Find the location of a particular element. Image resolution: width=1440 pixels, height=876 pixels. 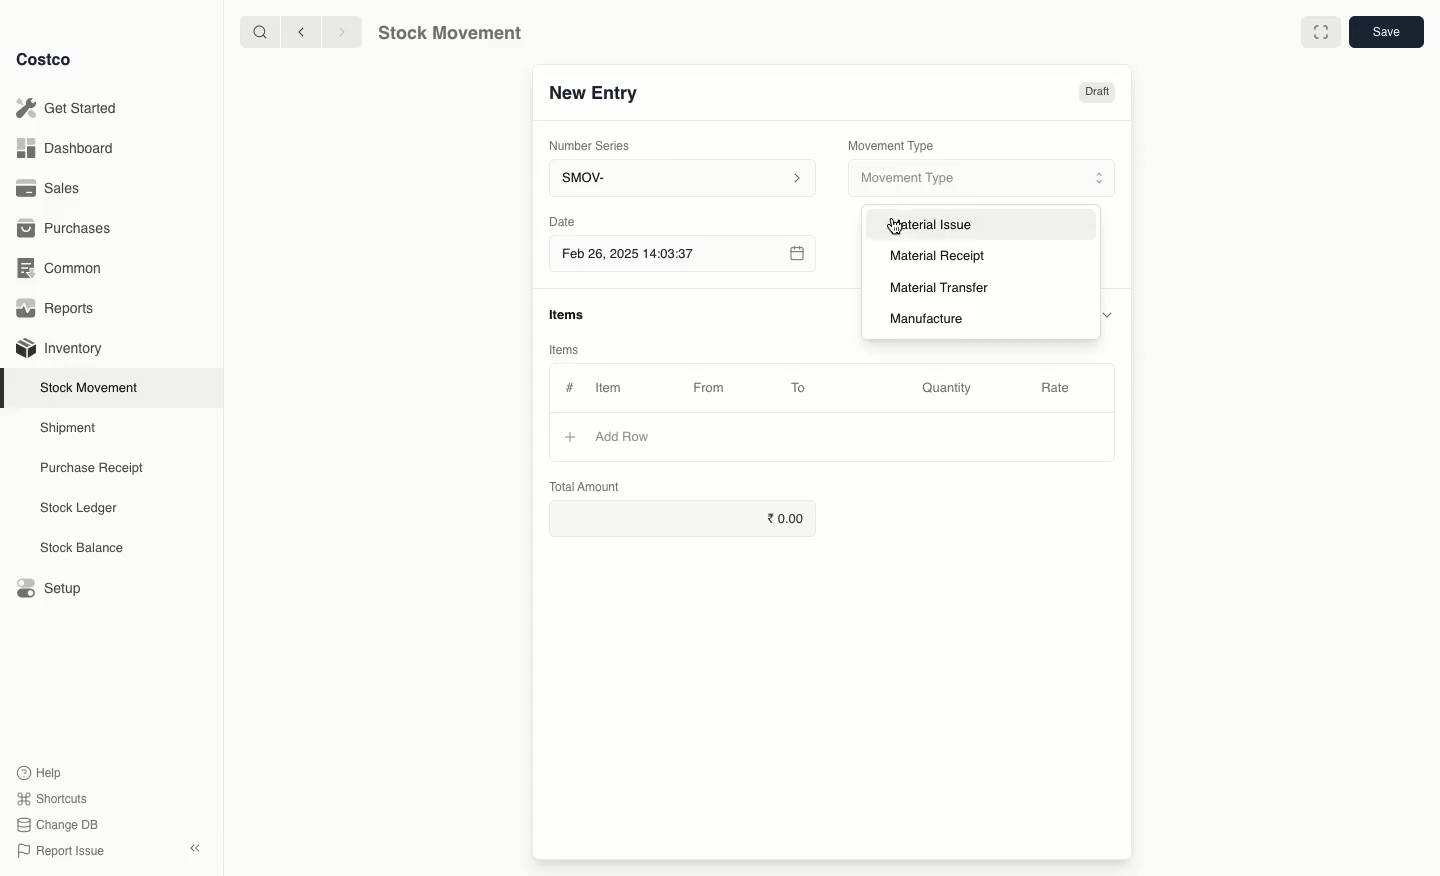

Material Receipt is located at coordinates (934, 255).